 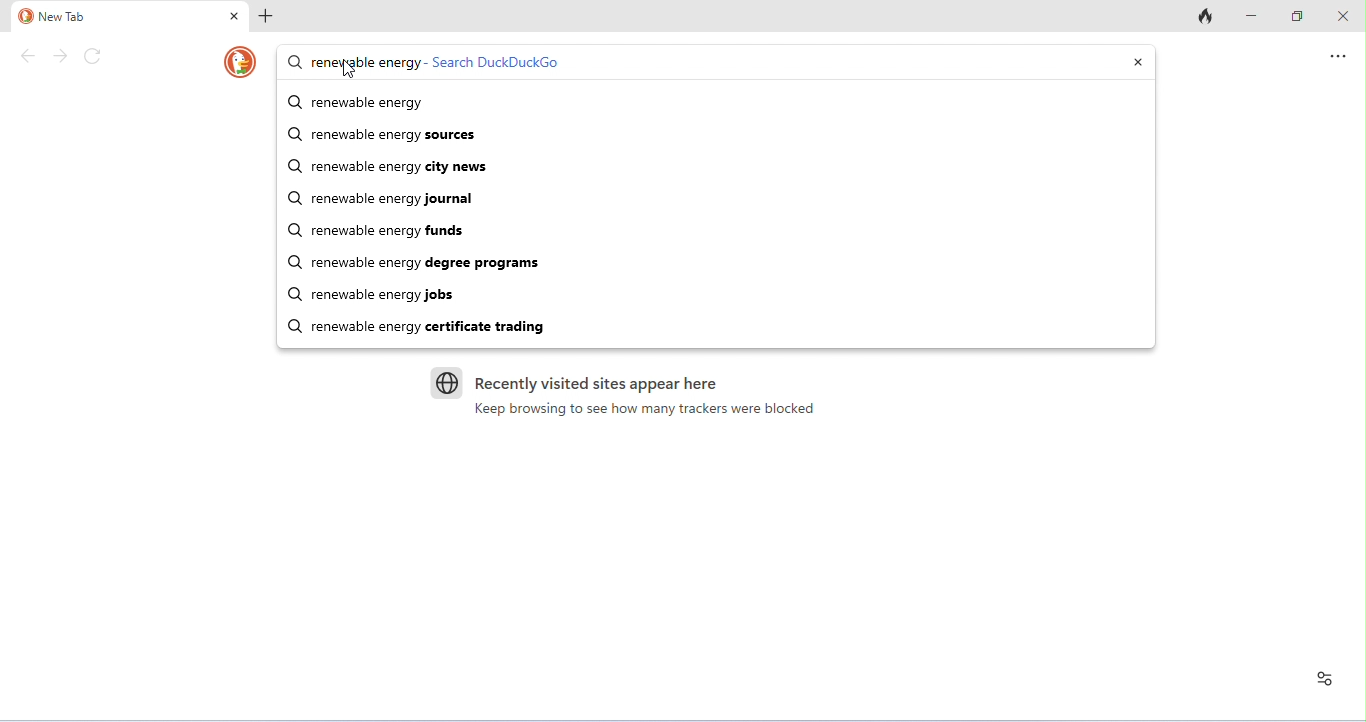 What do you see at coordinates (29, 56) in the screenshot?
I see `back` at bounding box center [29, 56].